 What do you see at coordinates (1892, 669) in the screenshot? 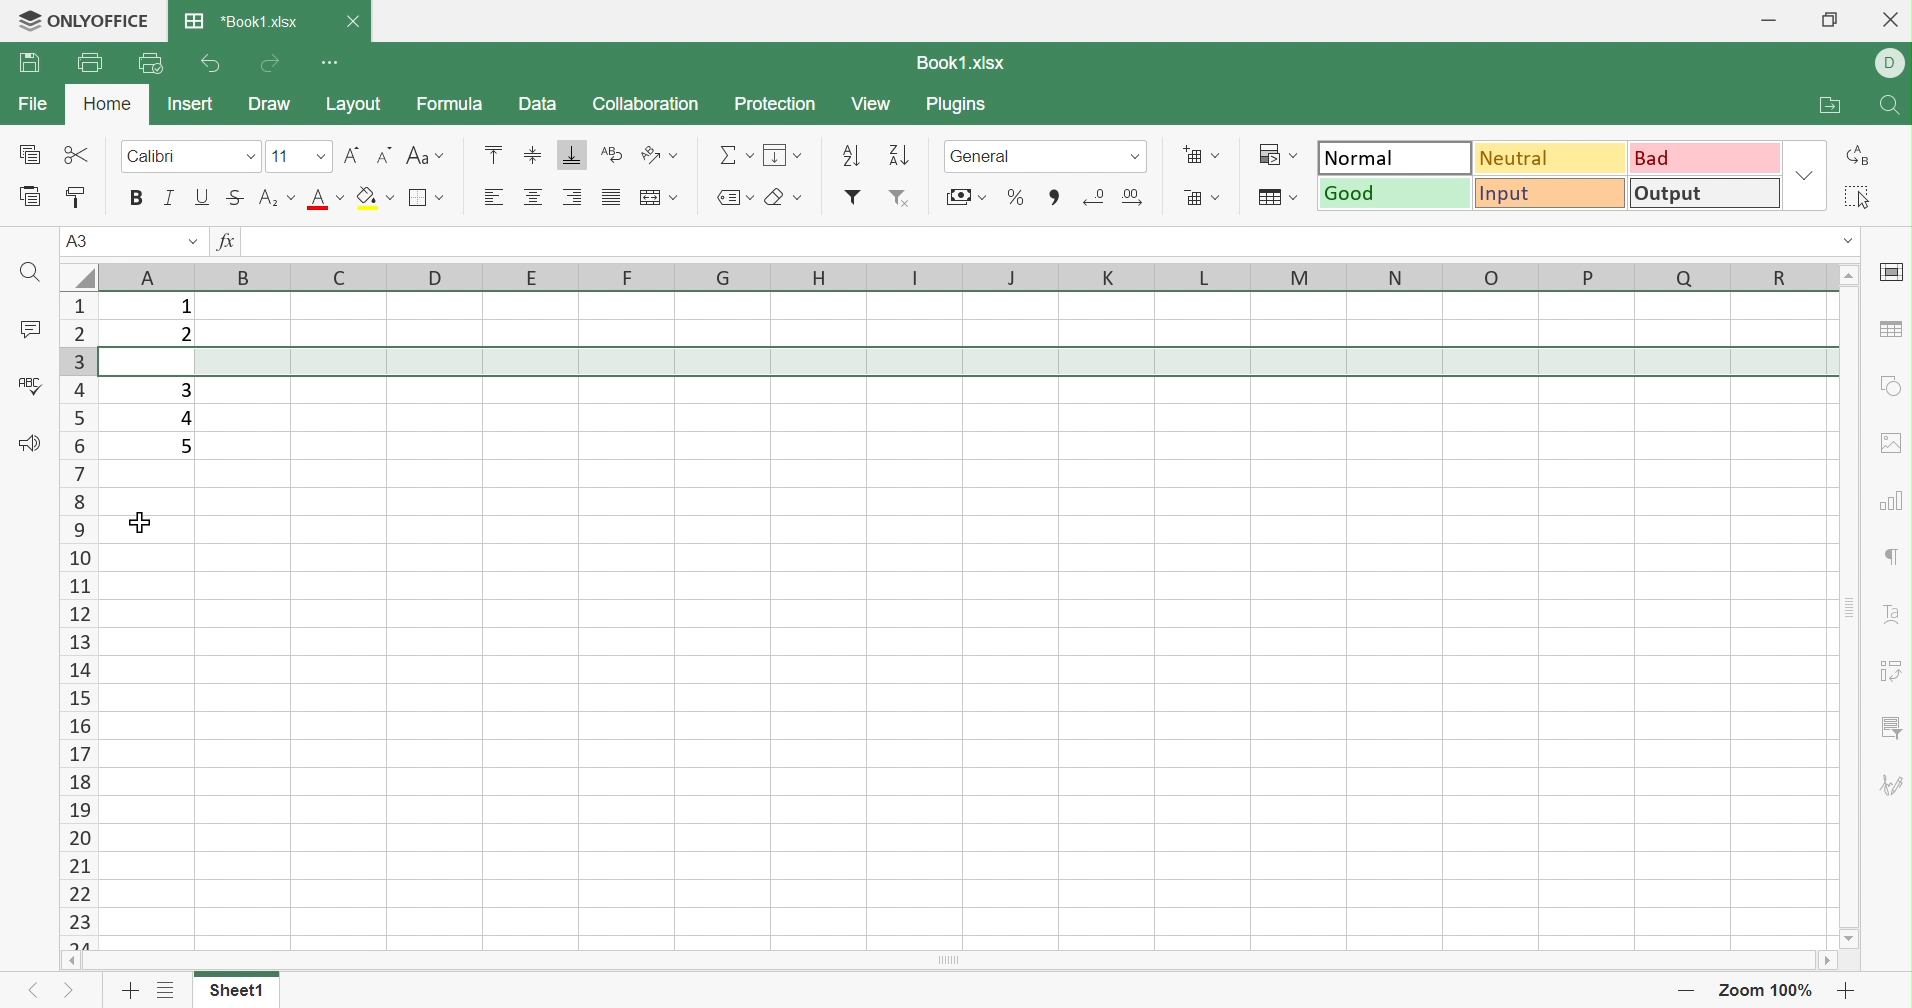
I see `Pivot Table settings` at bounding box center [1892, 669].